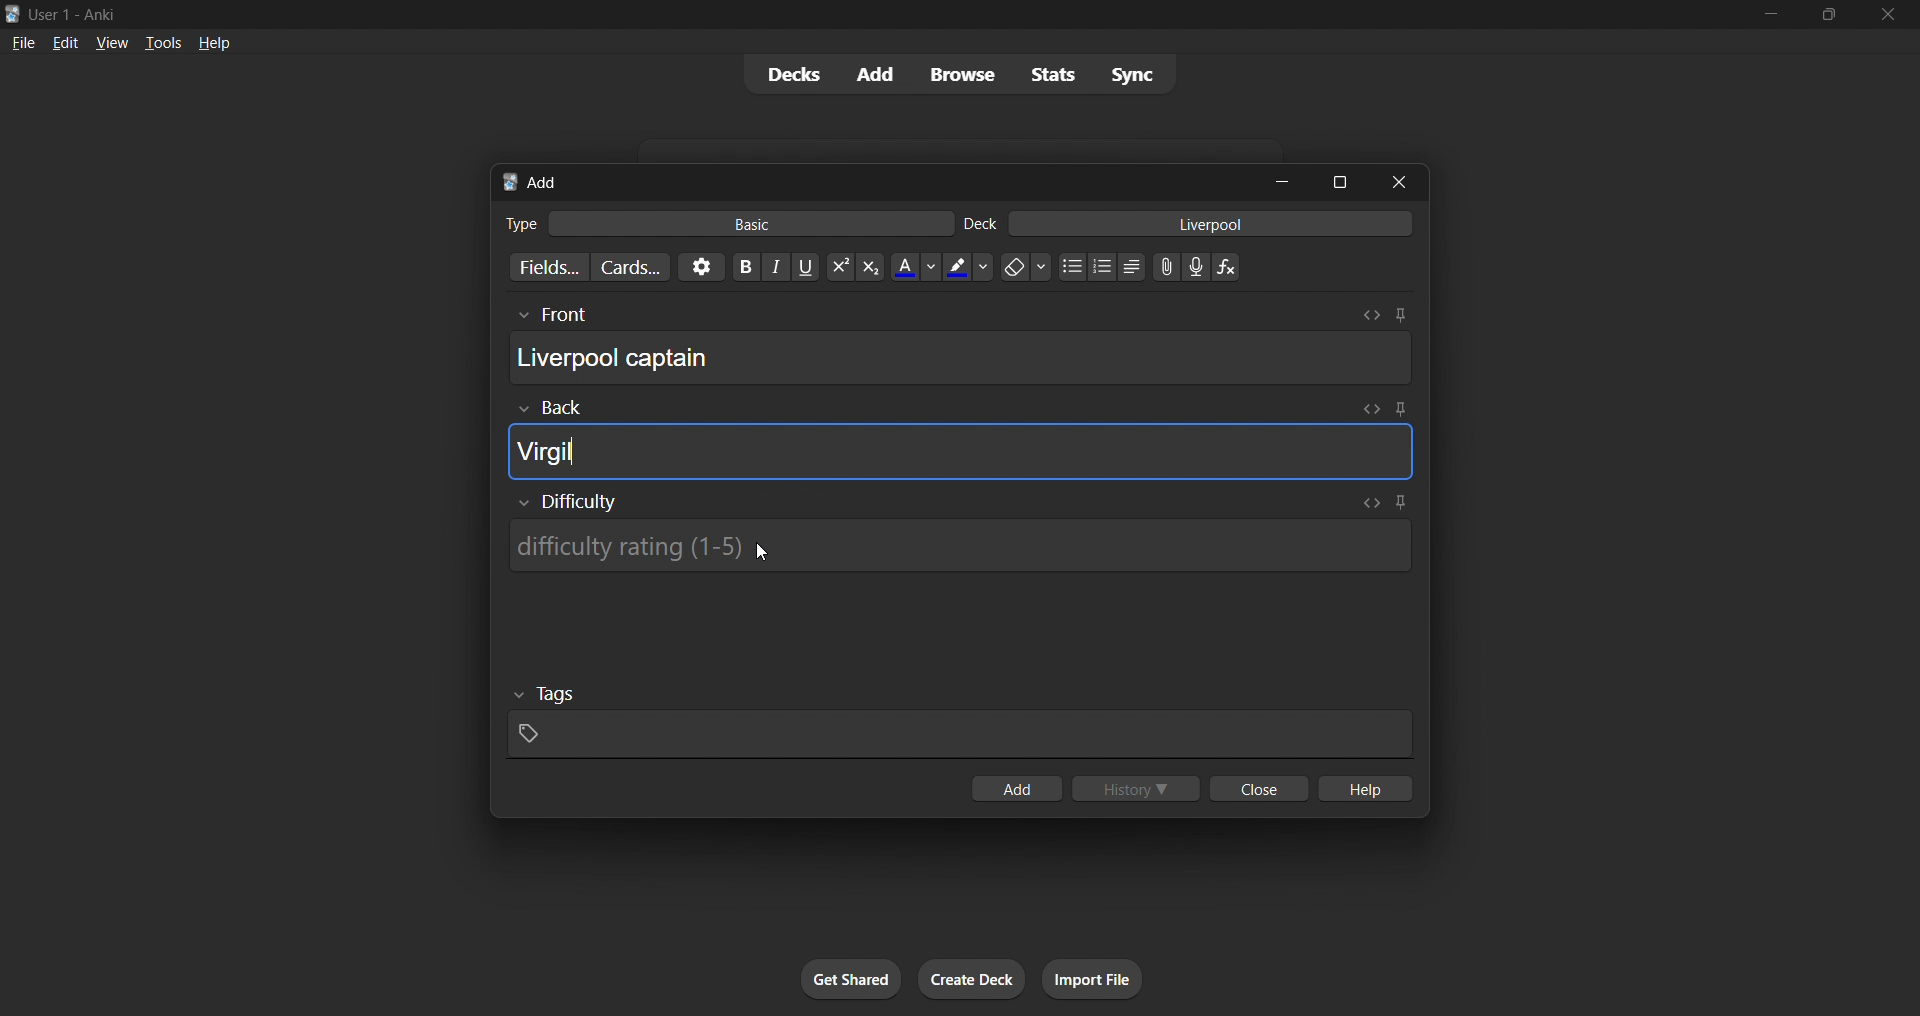  I want to click on file, so click(23, 41).